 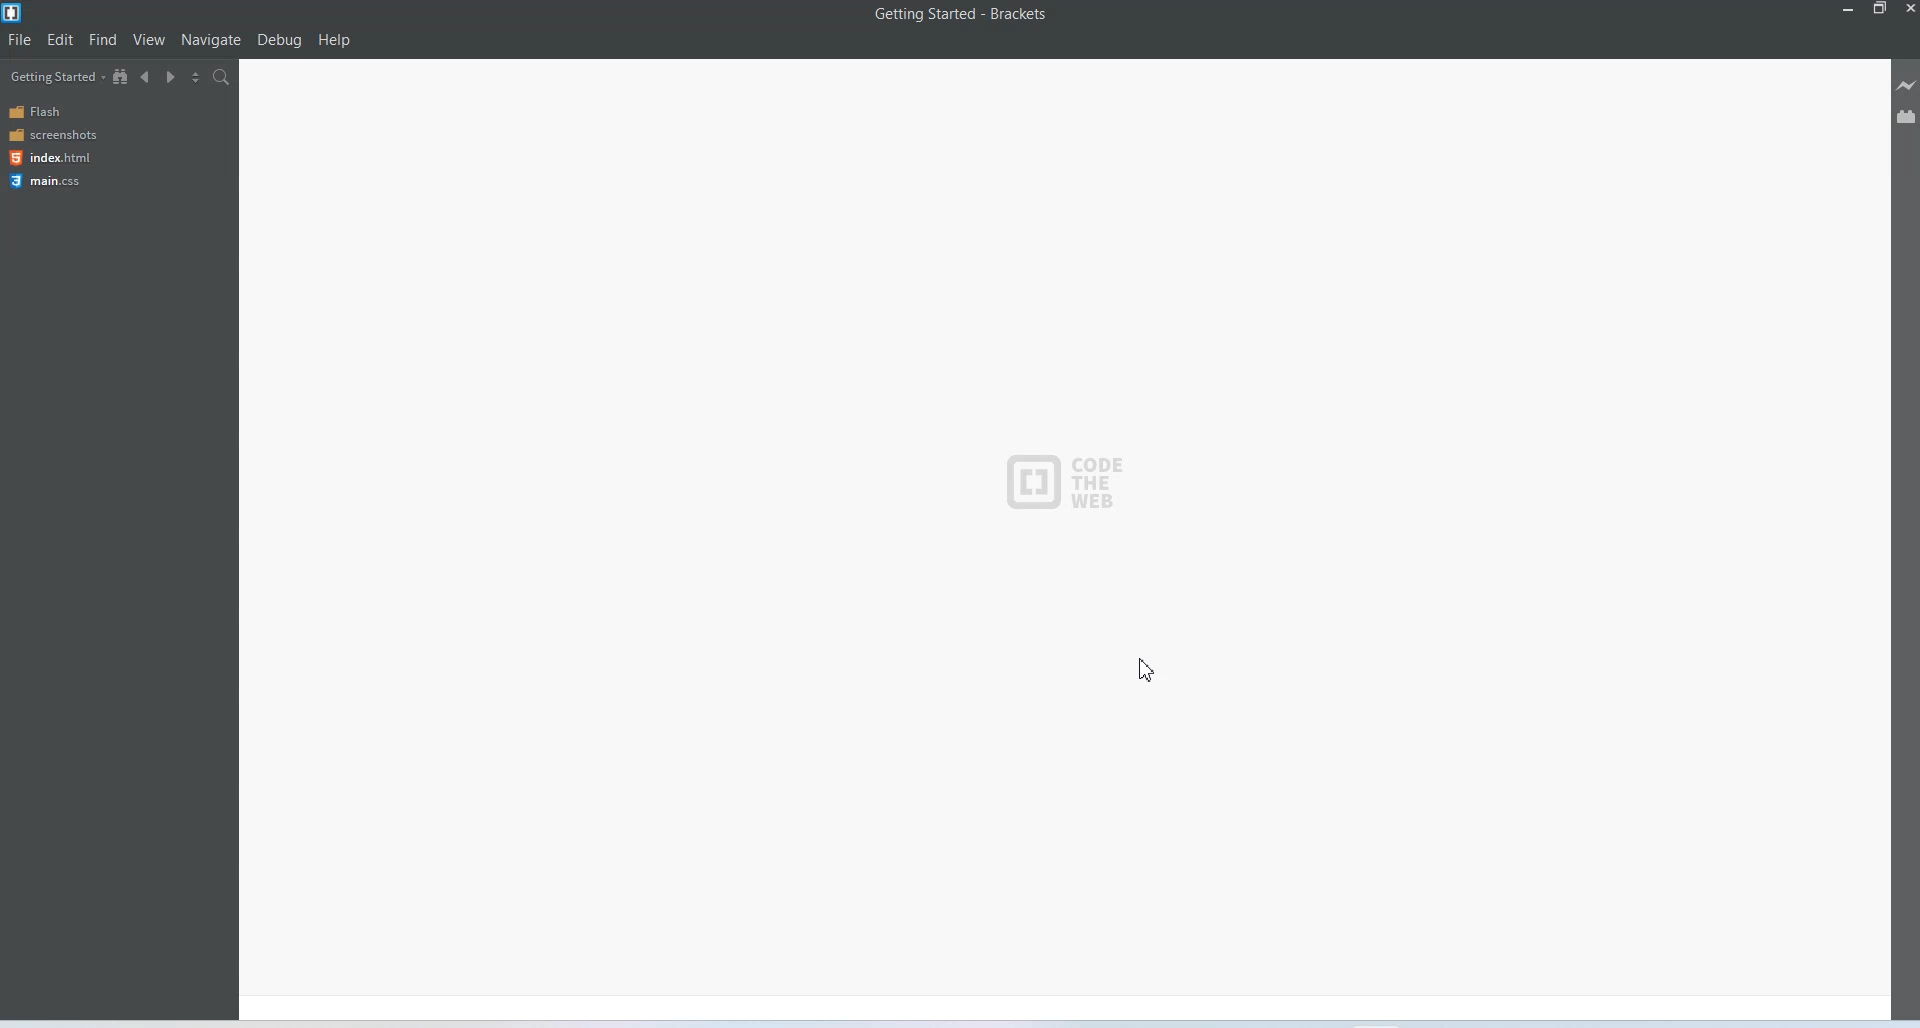 What do you see at coordinates (1060, 479) in the screenshot?
I see `CODE THE WEB` at bounding box center [1060, 479].